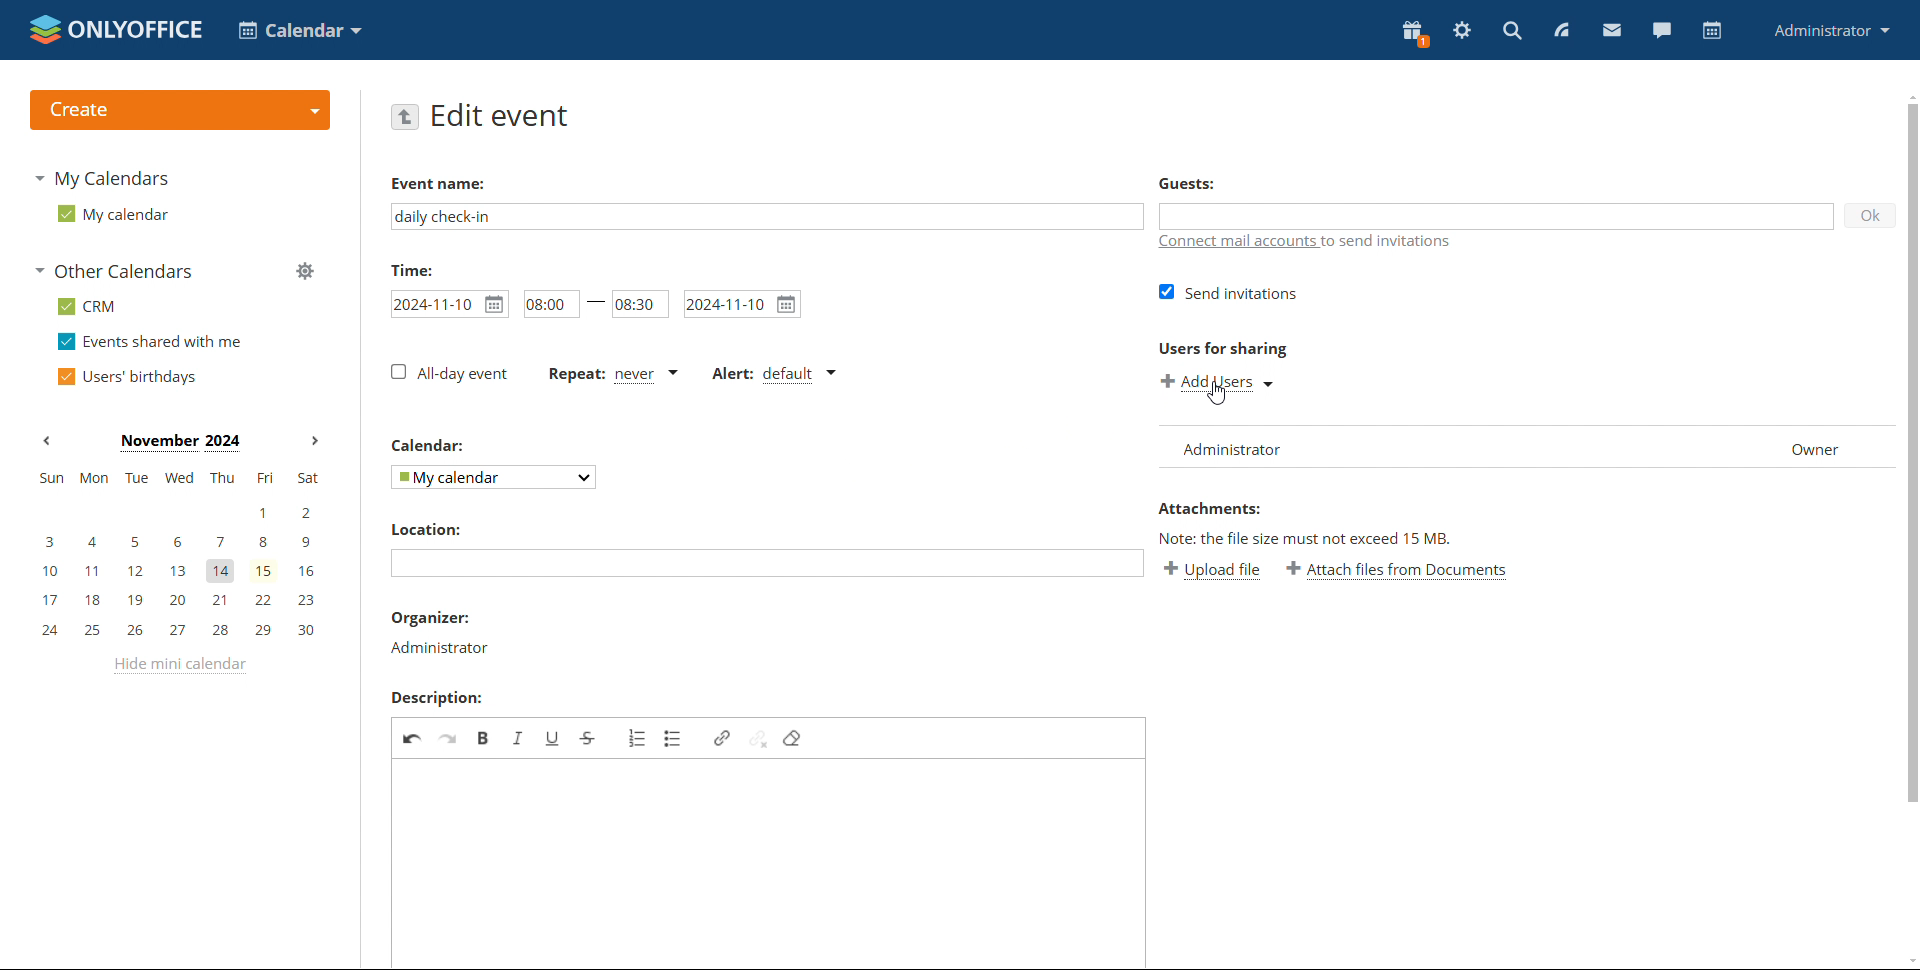 The width and height of the screenshot is (1920, 970). I want to click on calendar:, so click(432, 447).